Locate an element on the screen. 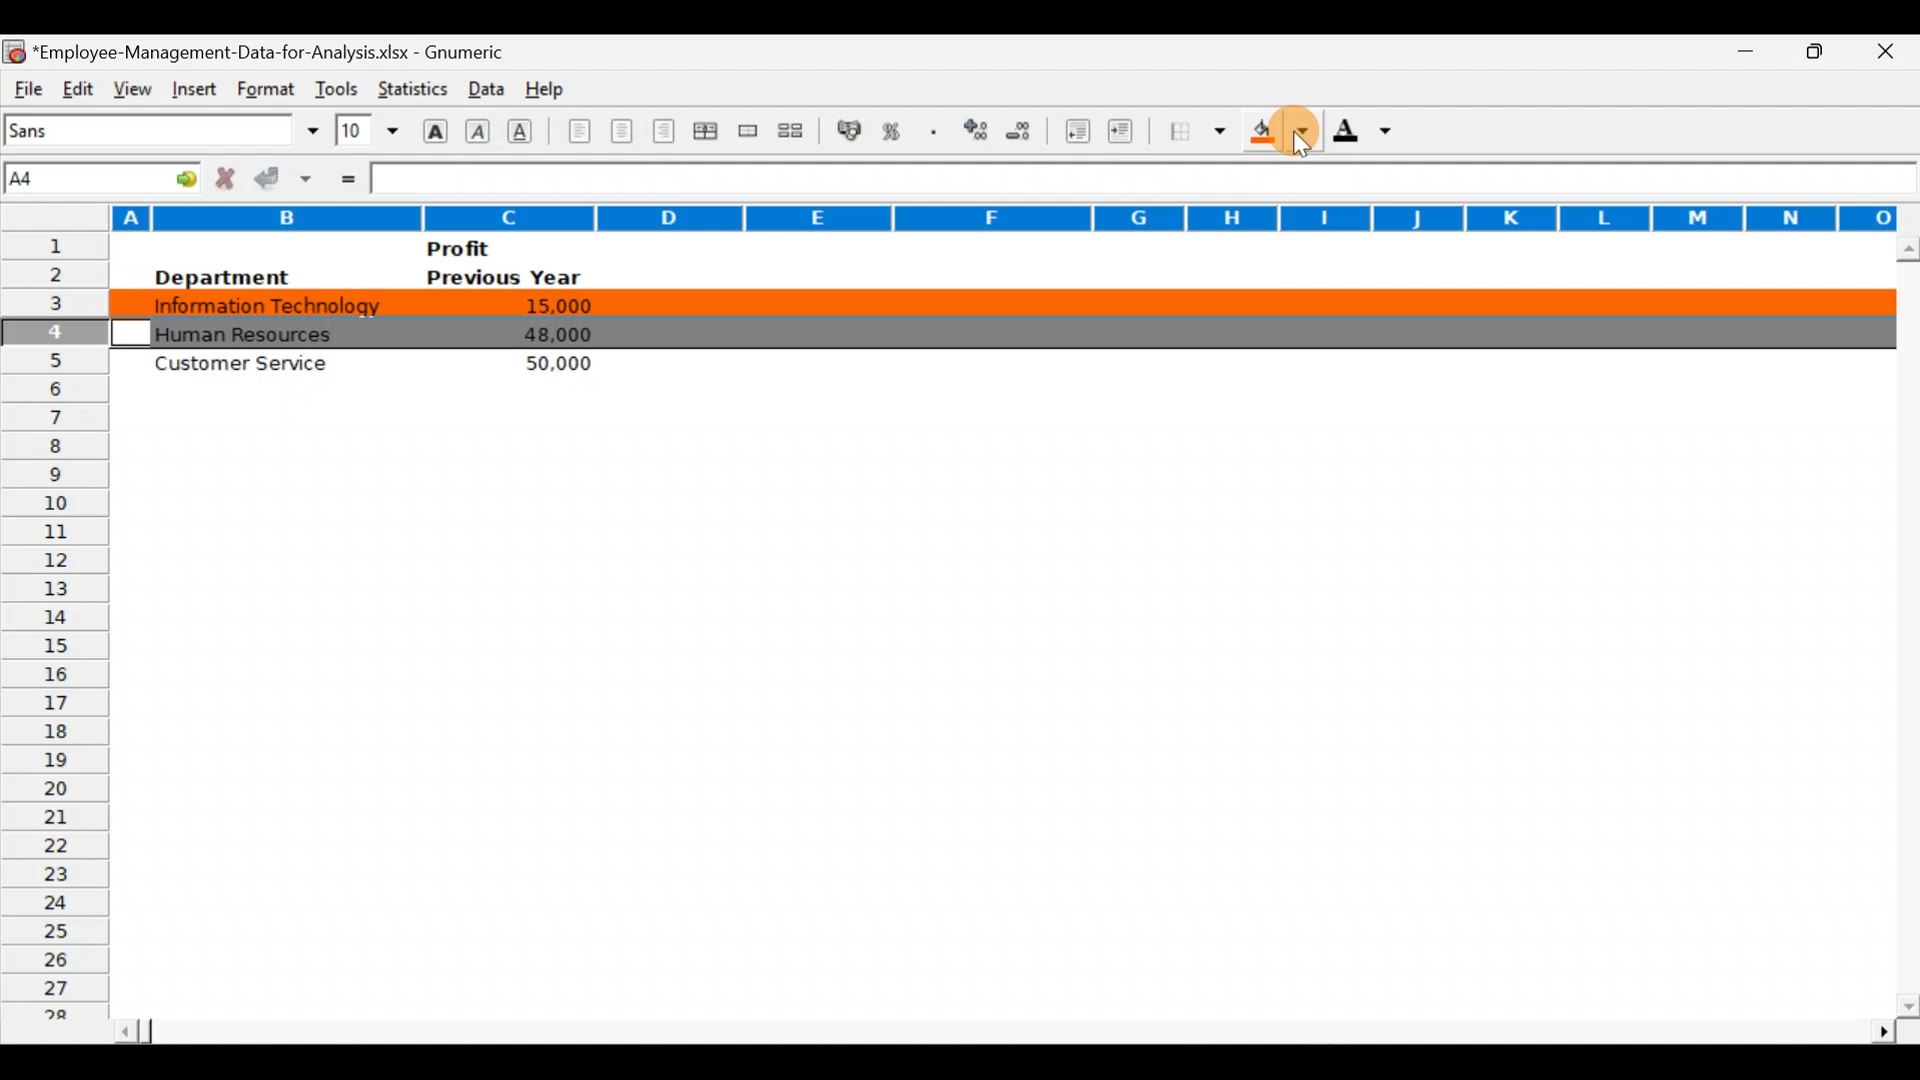 Image resolution: width=1920 pixels, height=1080 pixels. Cursor on background is located at coordinates (1300, 136).